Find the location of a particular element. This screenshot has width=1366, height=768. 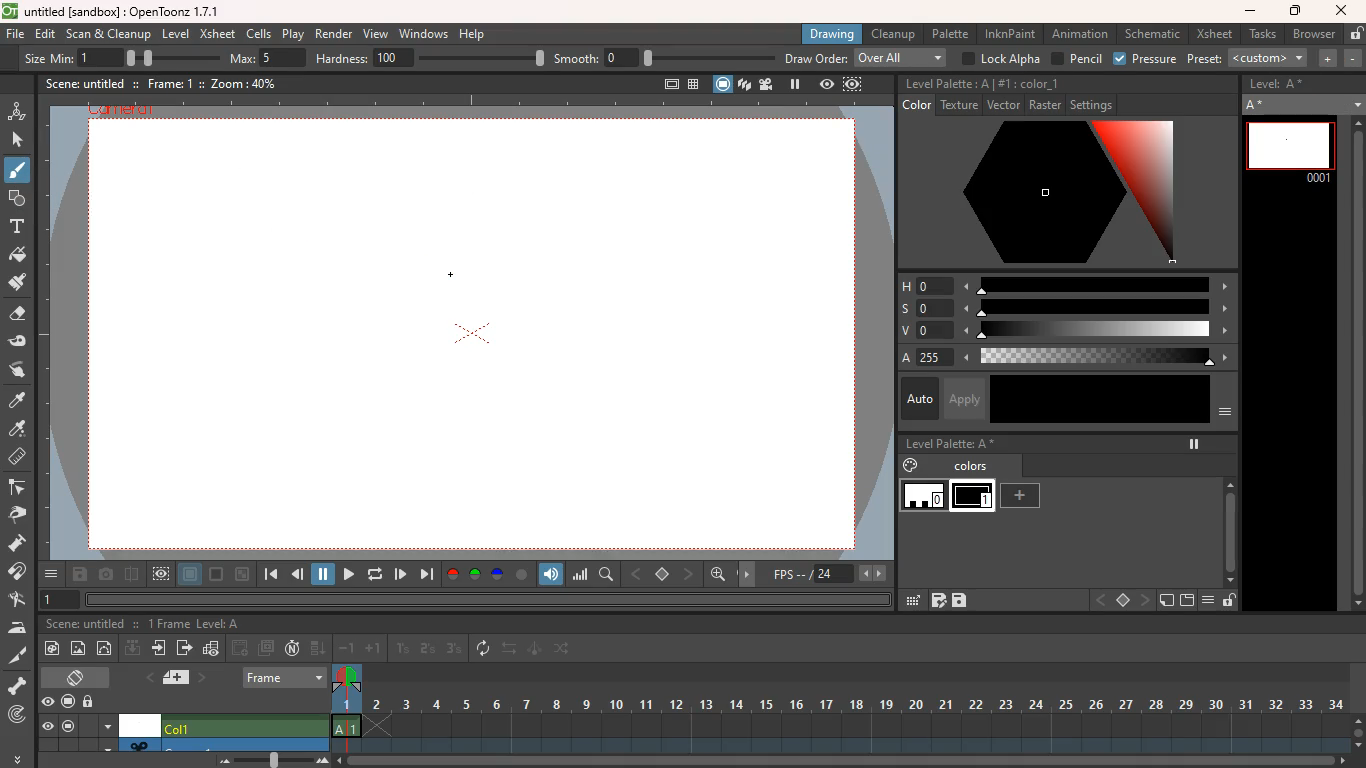

cells is located at coordinates (260, 33).